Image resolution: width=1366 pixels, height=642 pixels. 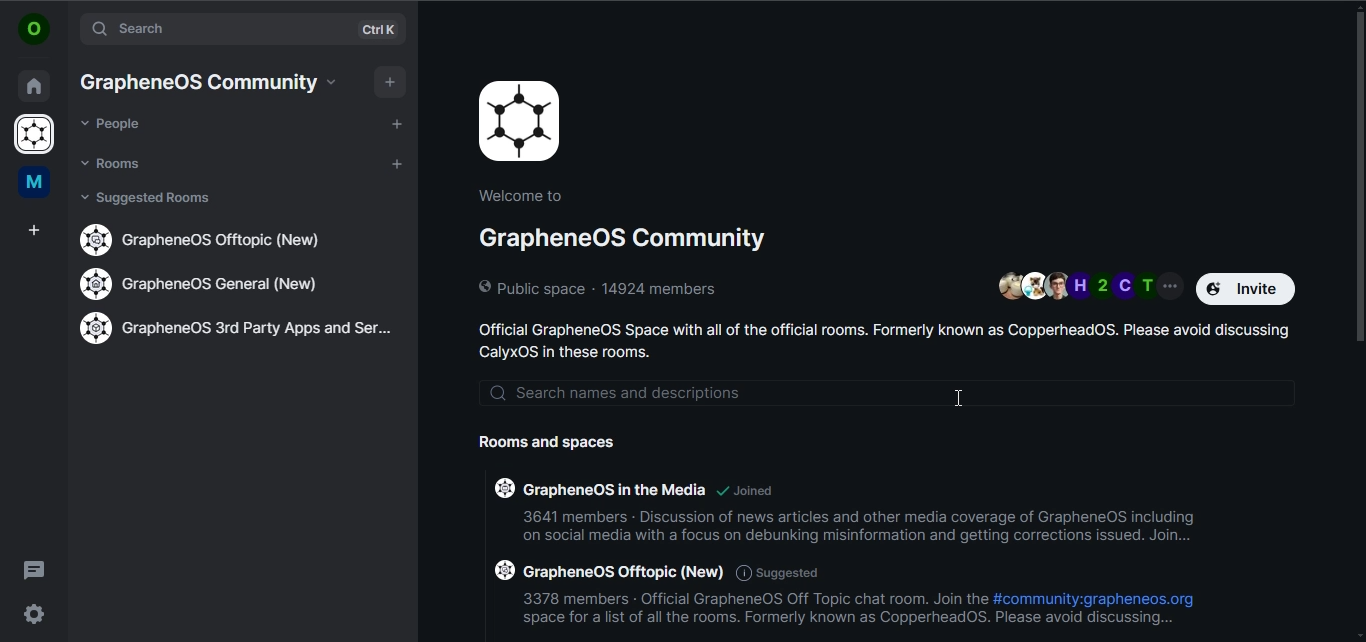 I want to click on grapheneOS, so click(x=37, y=136).